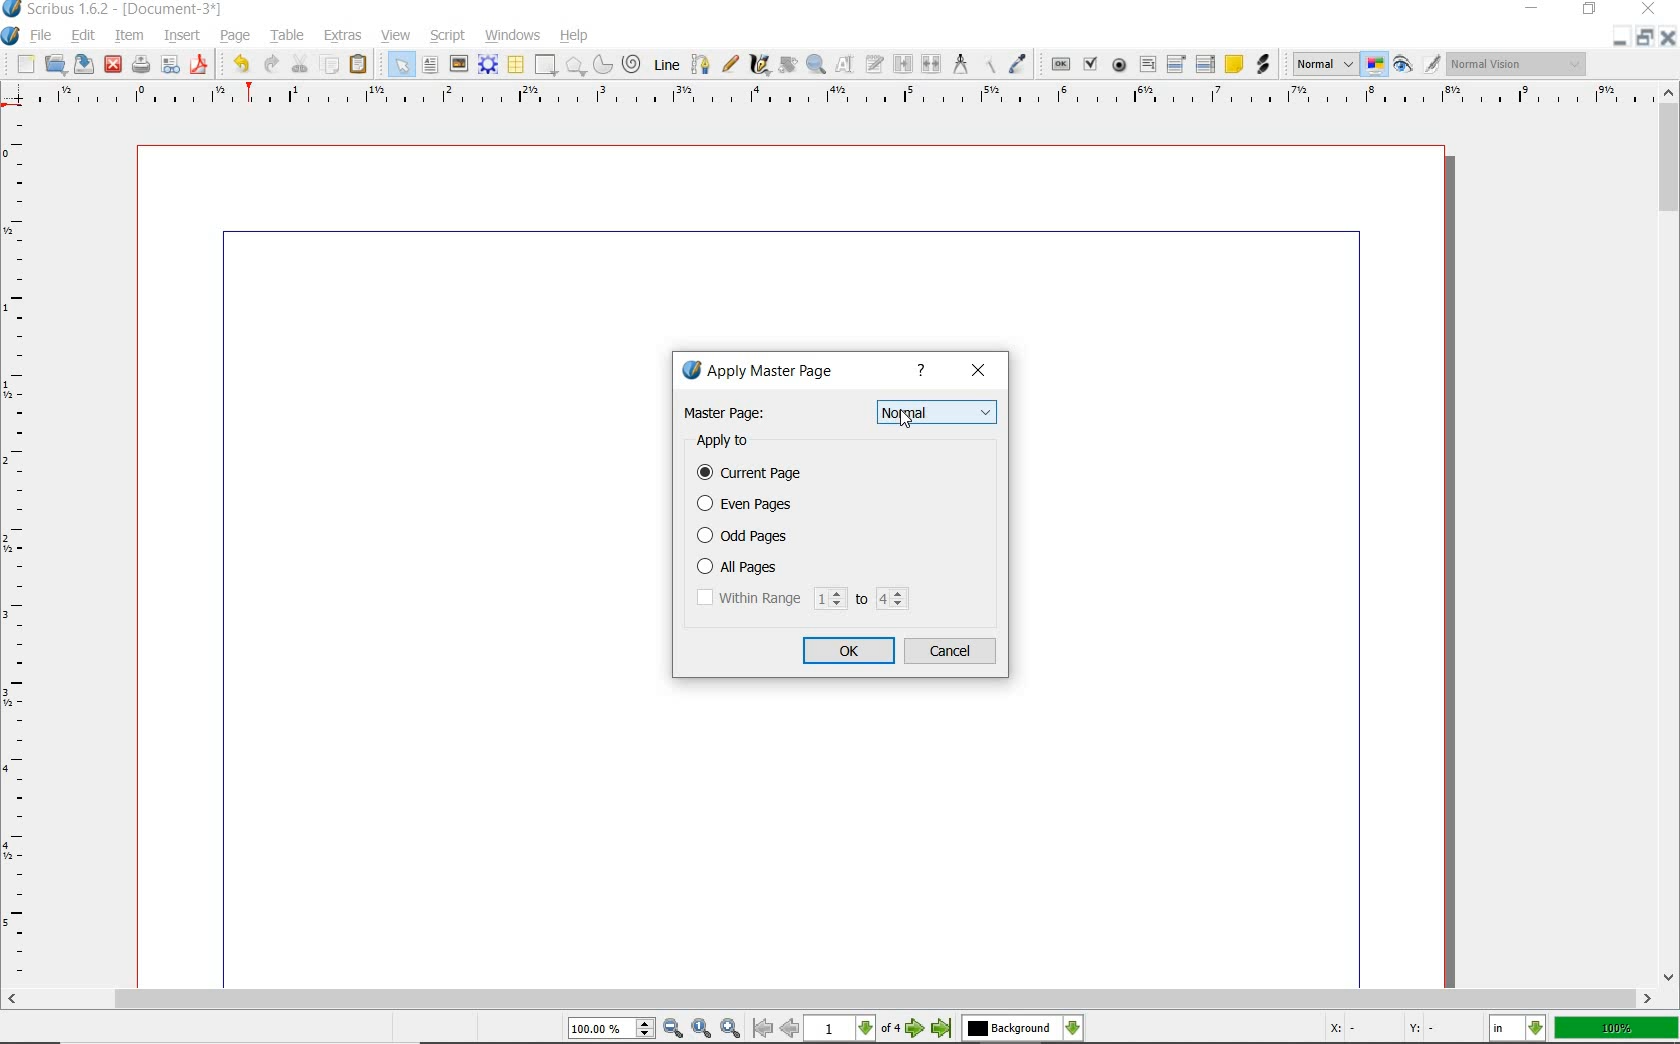 The width and height of the screenshot is (1680, 1044). What do you see at coordinates (1177, 63) in the screenshot?
I see `pdf combo box` at bounding box center [1177, 63].